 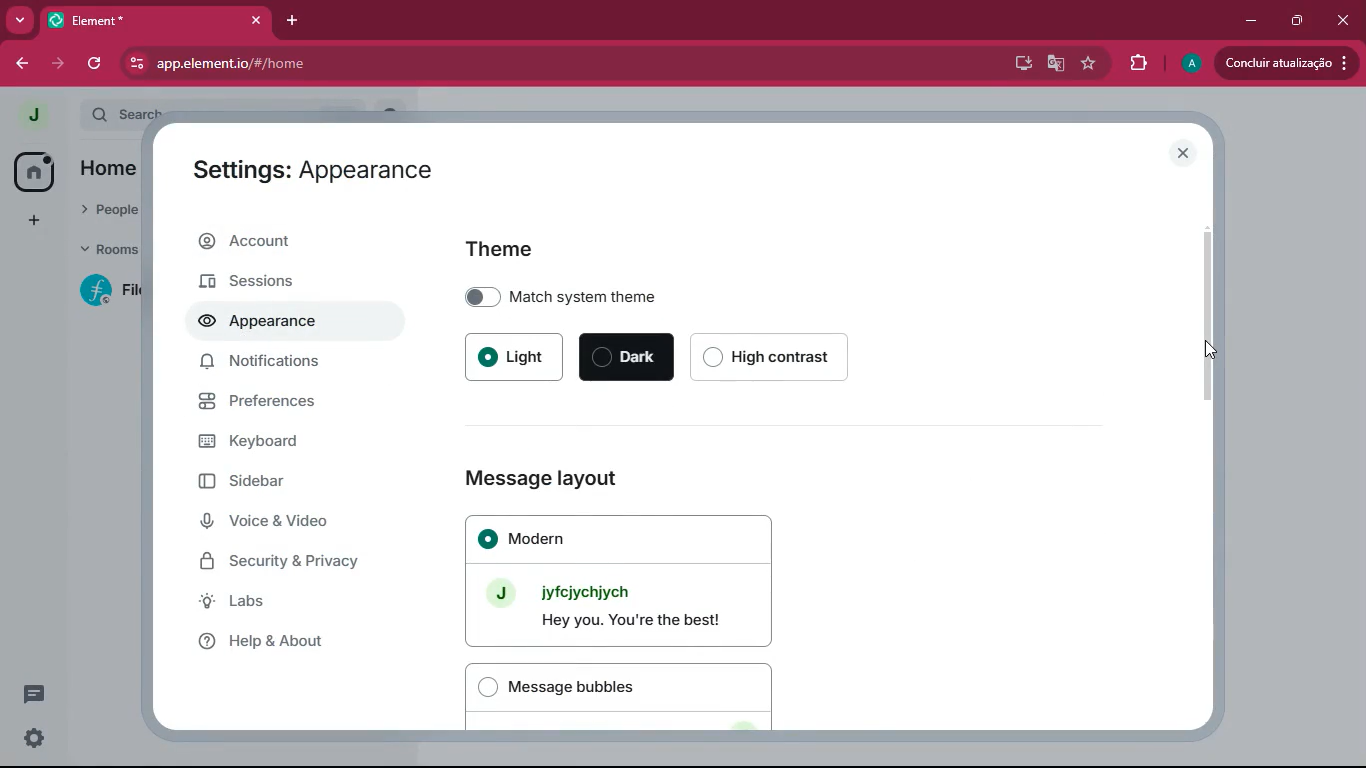 I want to click on maximize, so click(x=1301, y=19).